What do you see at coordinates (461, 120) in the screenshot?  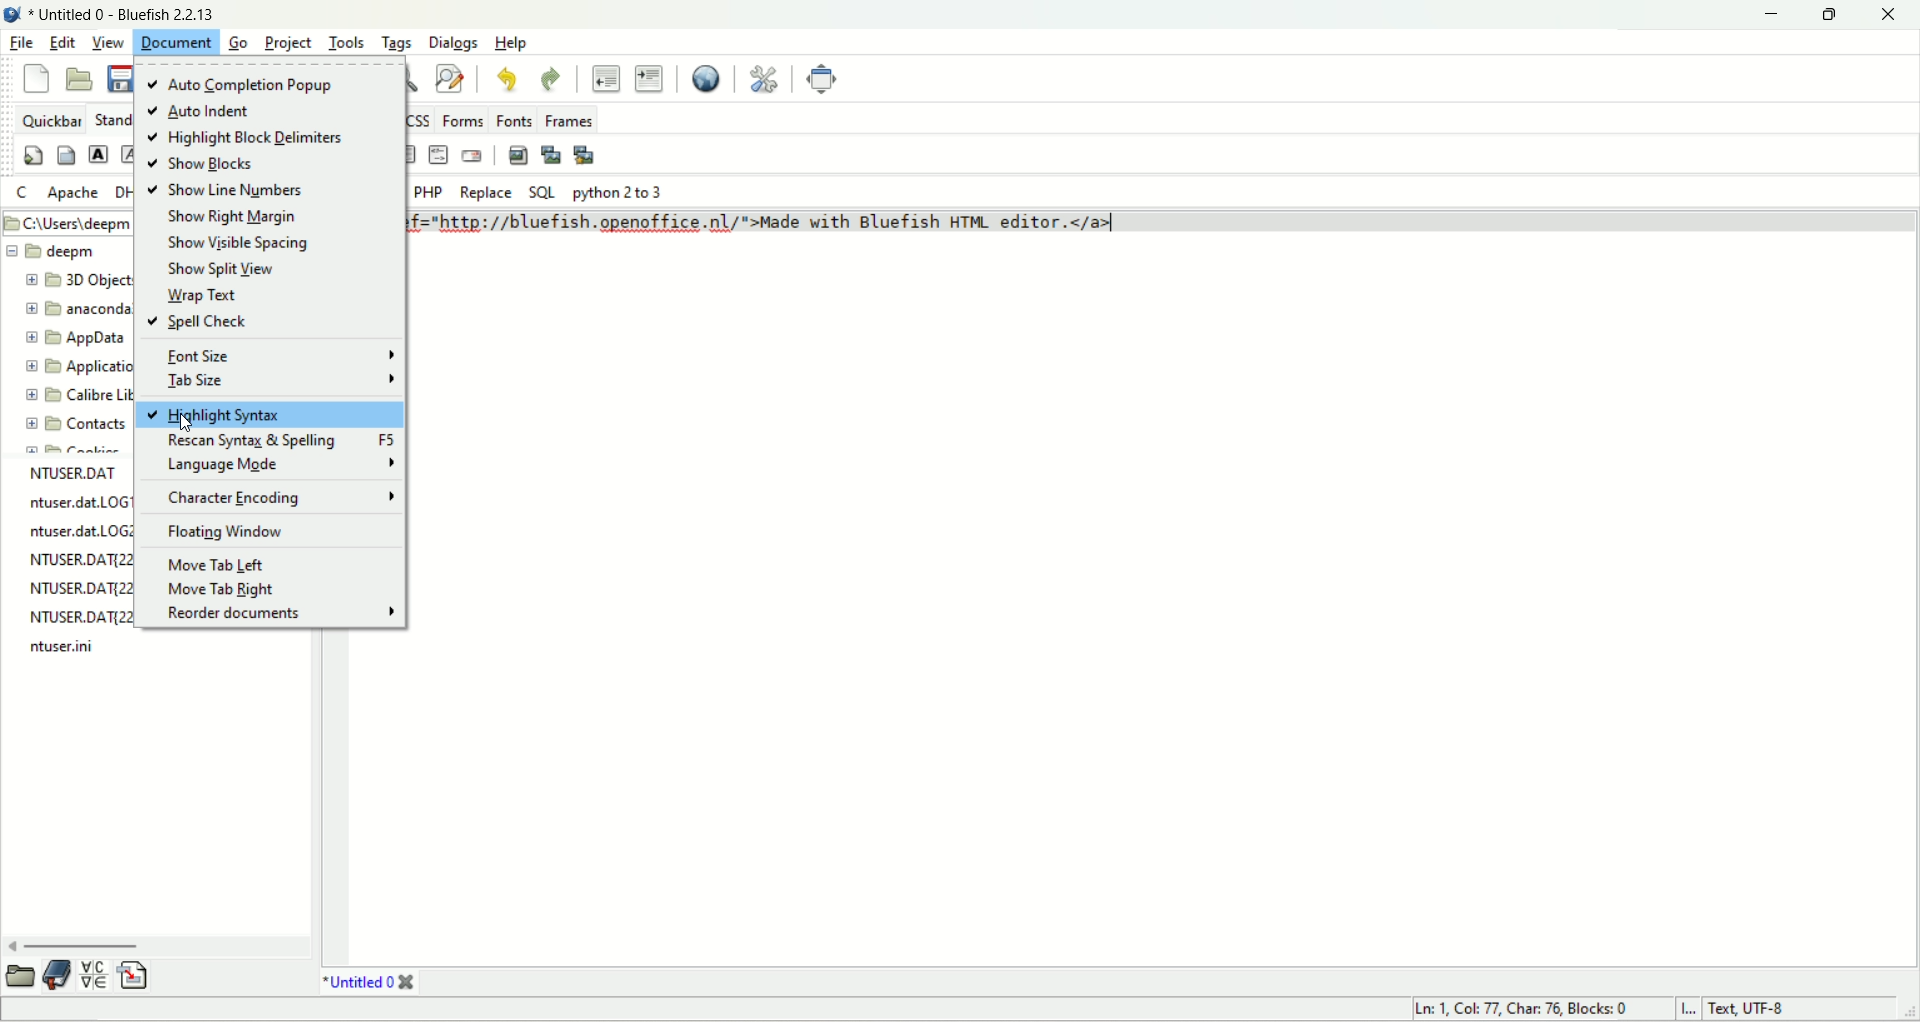 I see `forms` at bounding box center [461, 120].